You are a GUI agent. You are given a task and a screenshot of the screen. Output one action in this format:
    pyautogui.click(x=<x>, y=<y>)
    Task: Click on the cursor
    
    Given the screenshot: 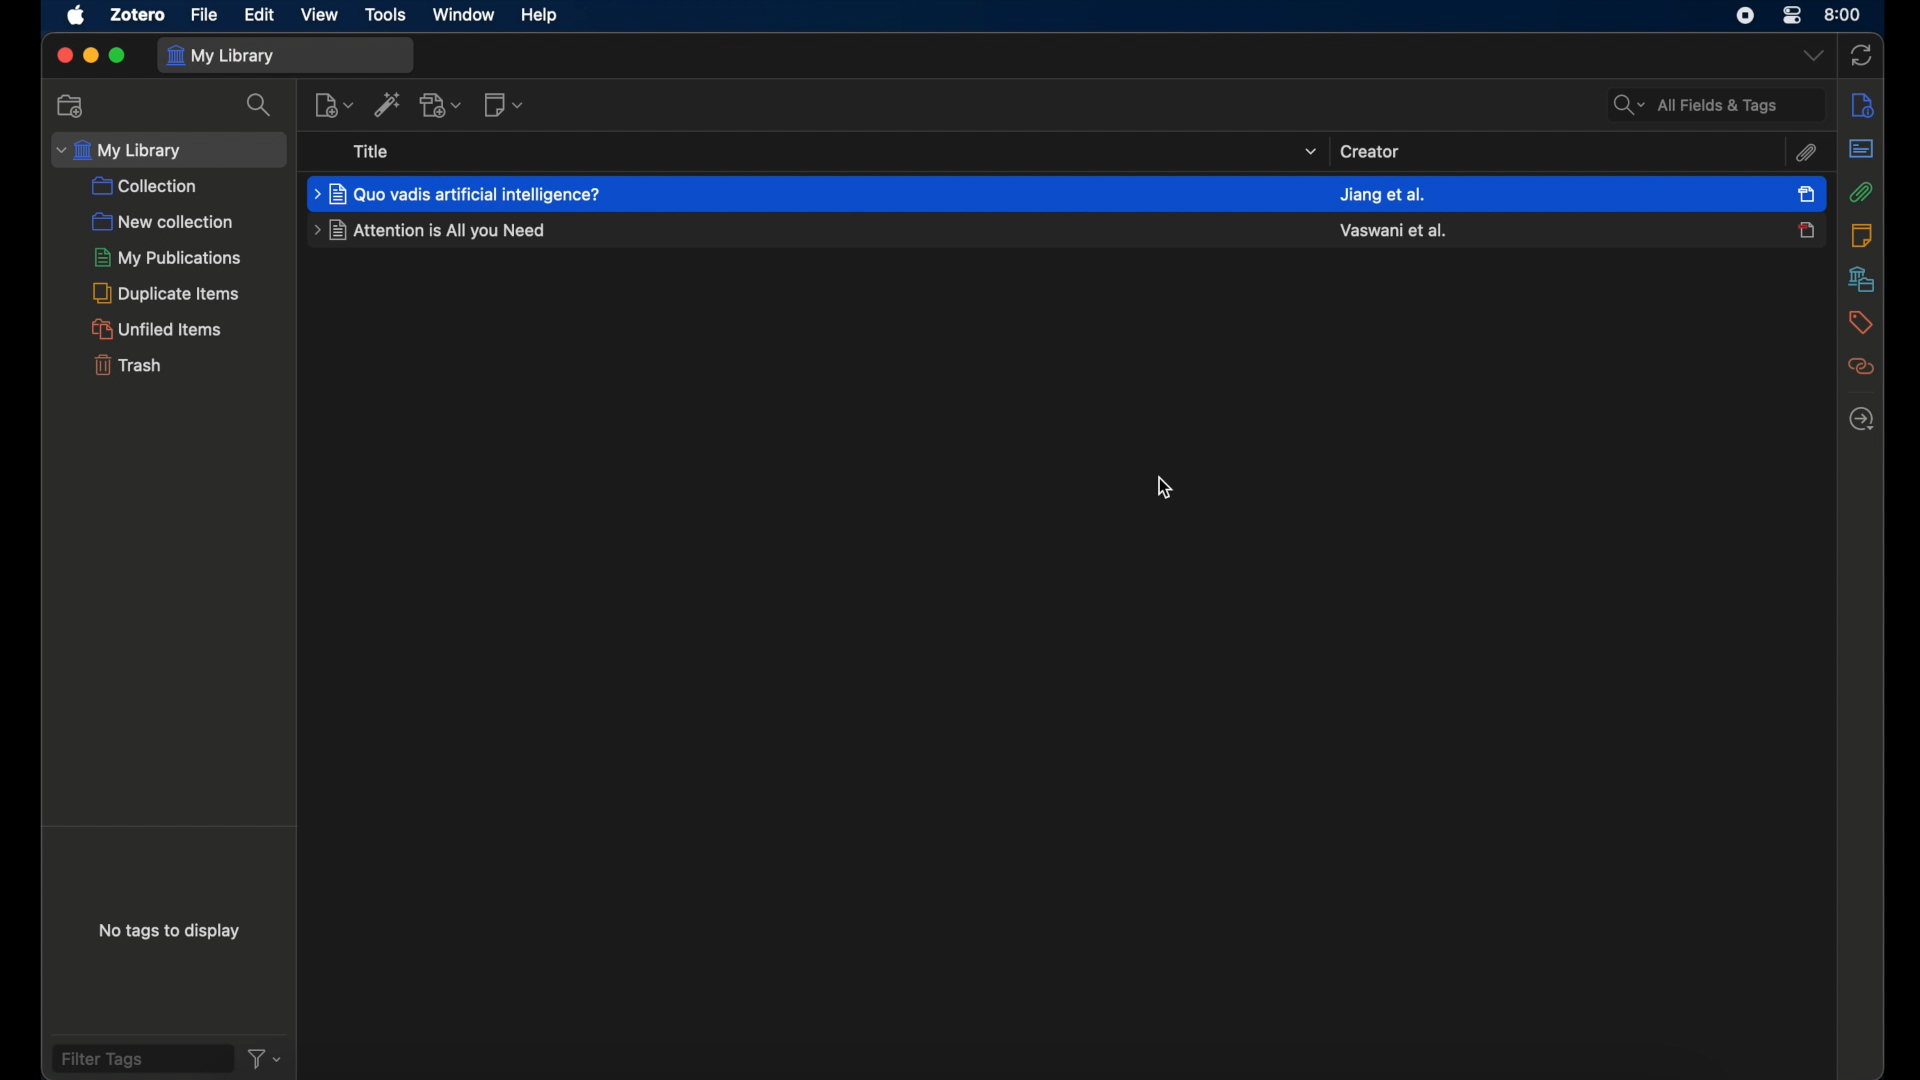 What is the action you would take?
    pyautogui.click(x=1165, y=486)
    